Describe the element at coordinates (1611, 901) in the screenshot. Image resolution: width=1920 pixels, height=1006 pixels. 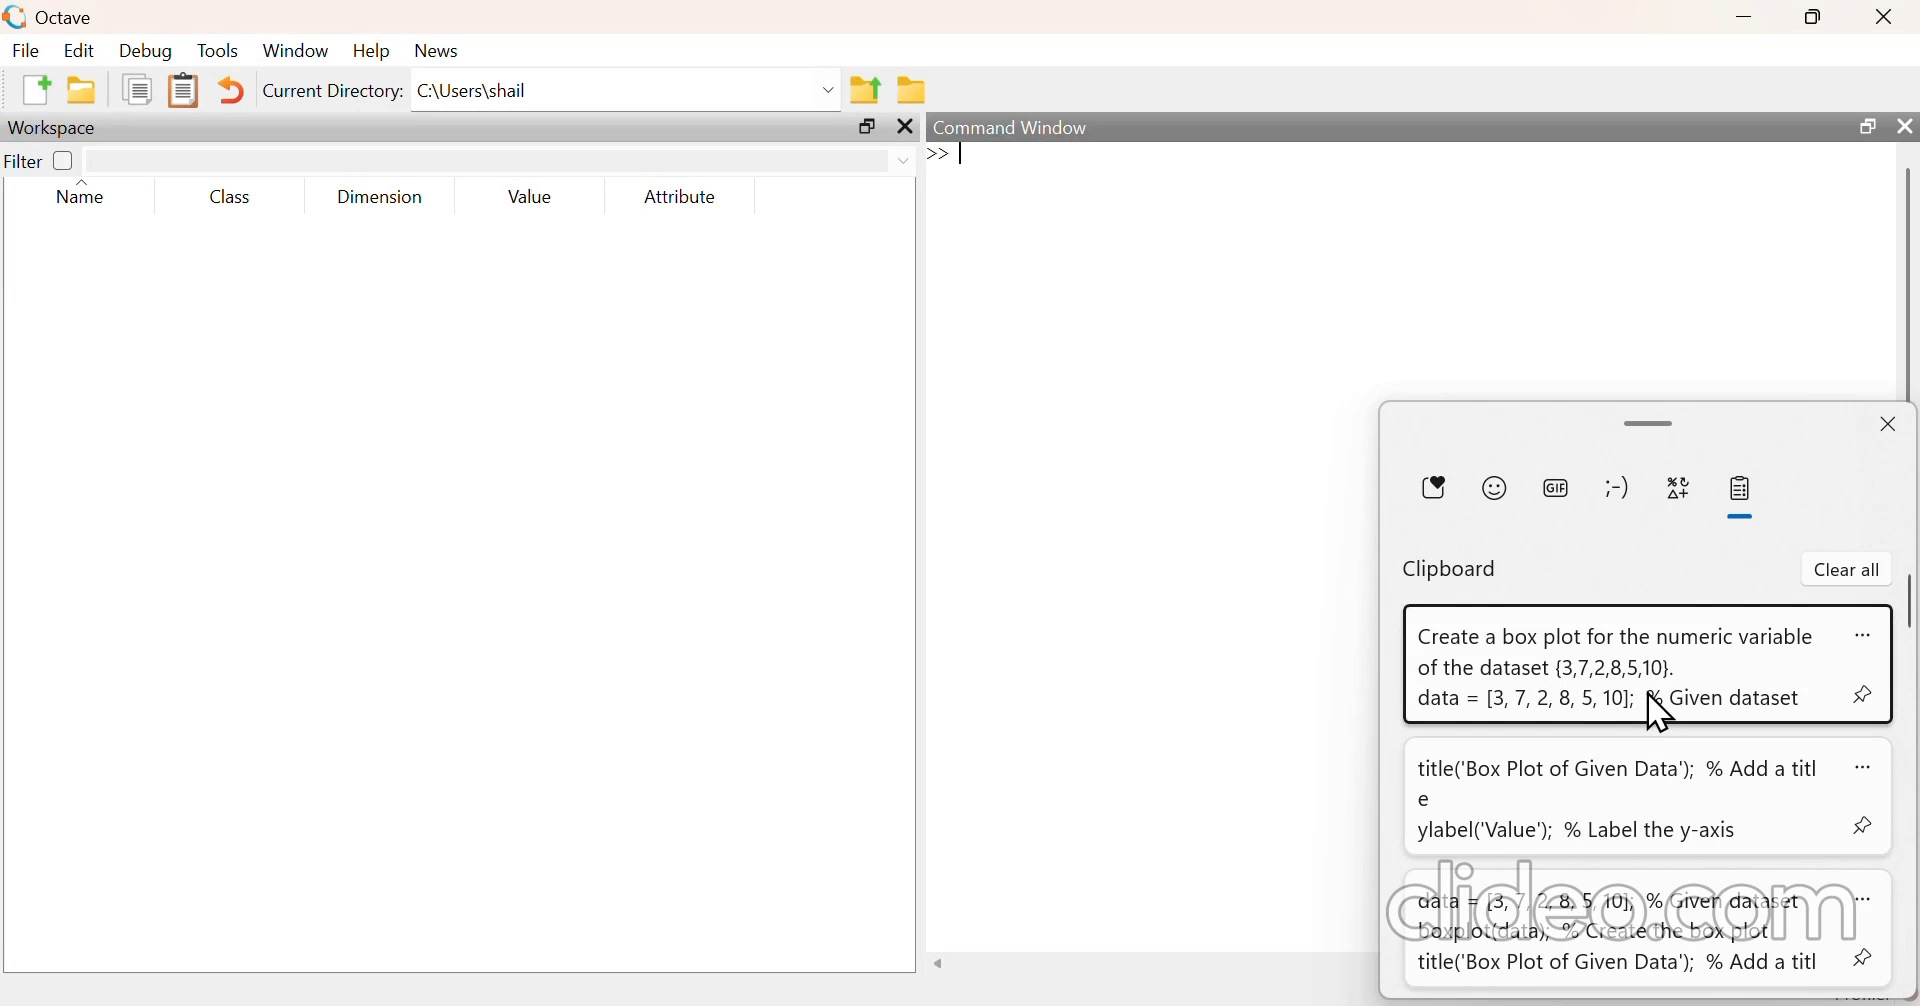
I see `clideo.com` at that location.